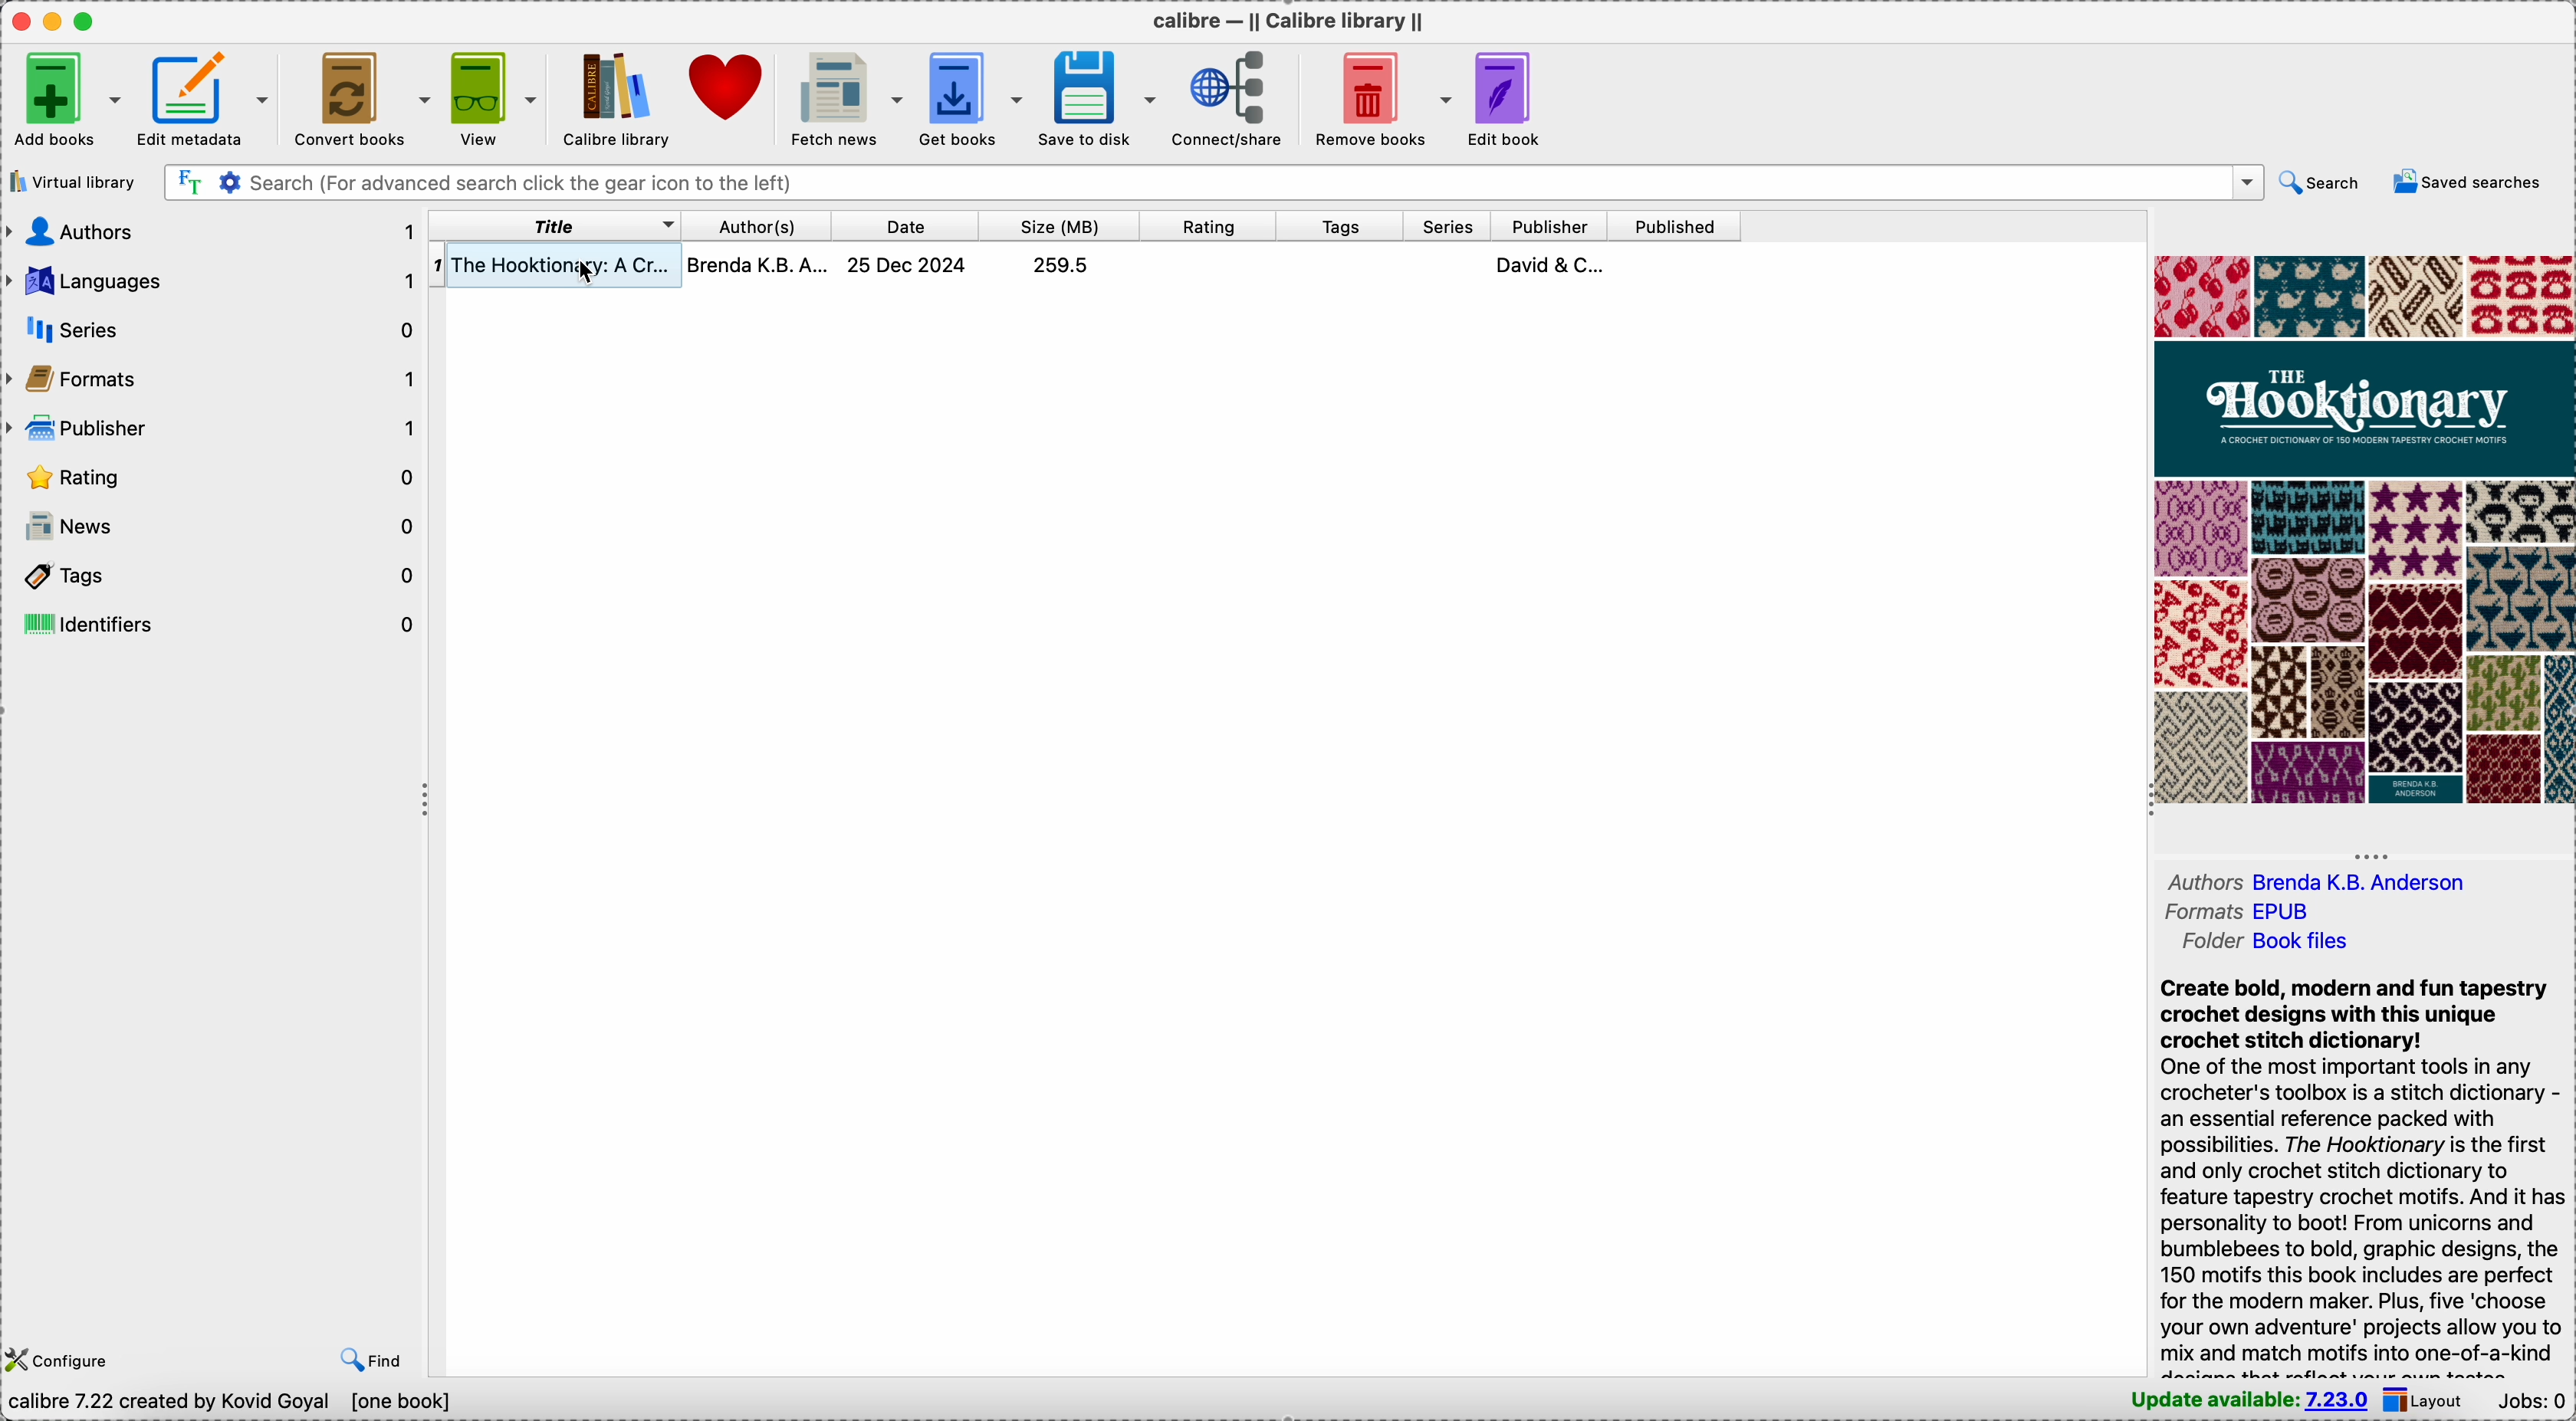 Image resolution: width=2576 pixels, height=1421 pixels. What do you see at coordinates (1676, 226) in the screenshot?
I see `published` at bounding box center [1676, 226].